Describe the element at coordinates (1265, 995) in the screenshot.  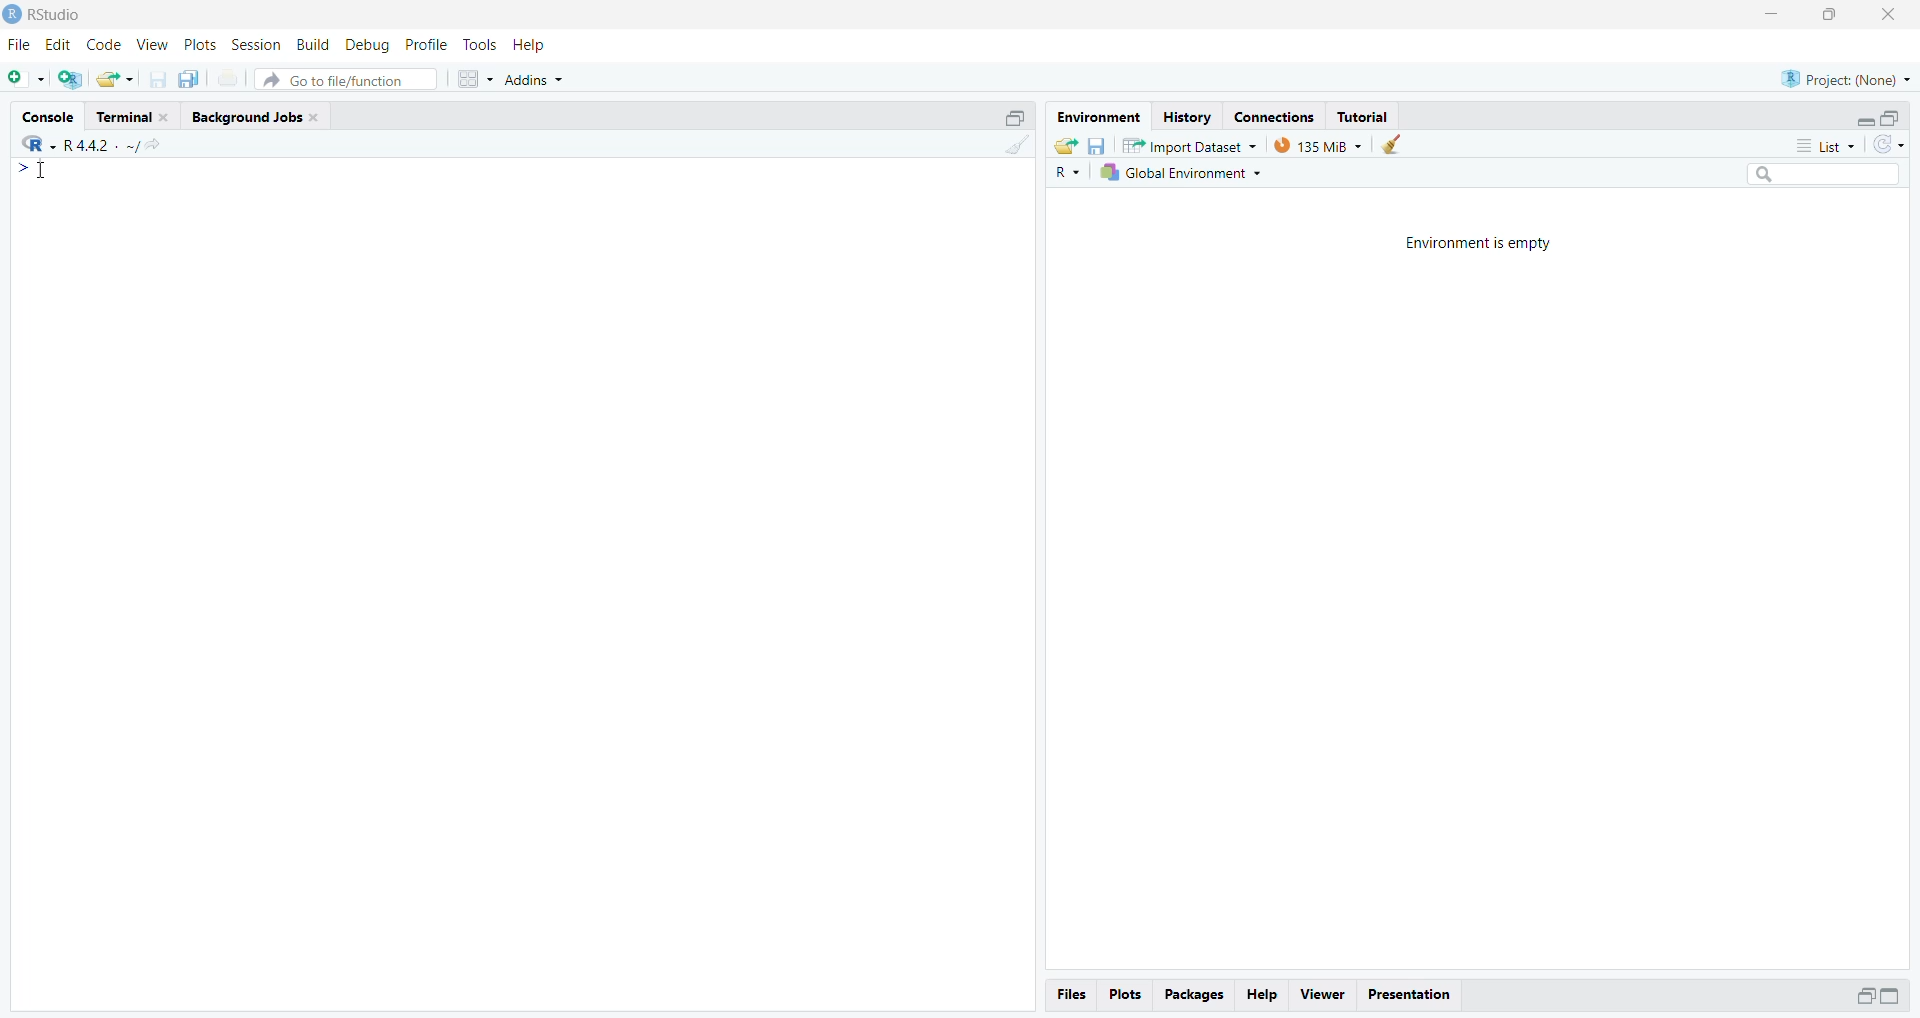
I see `Help` at that location.